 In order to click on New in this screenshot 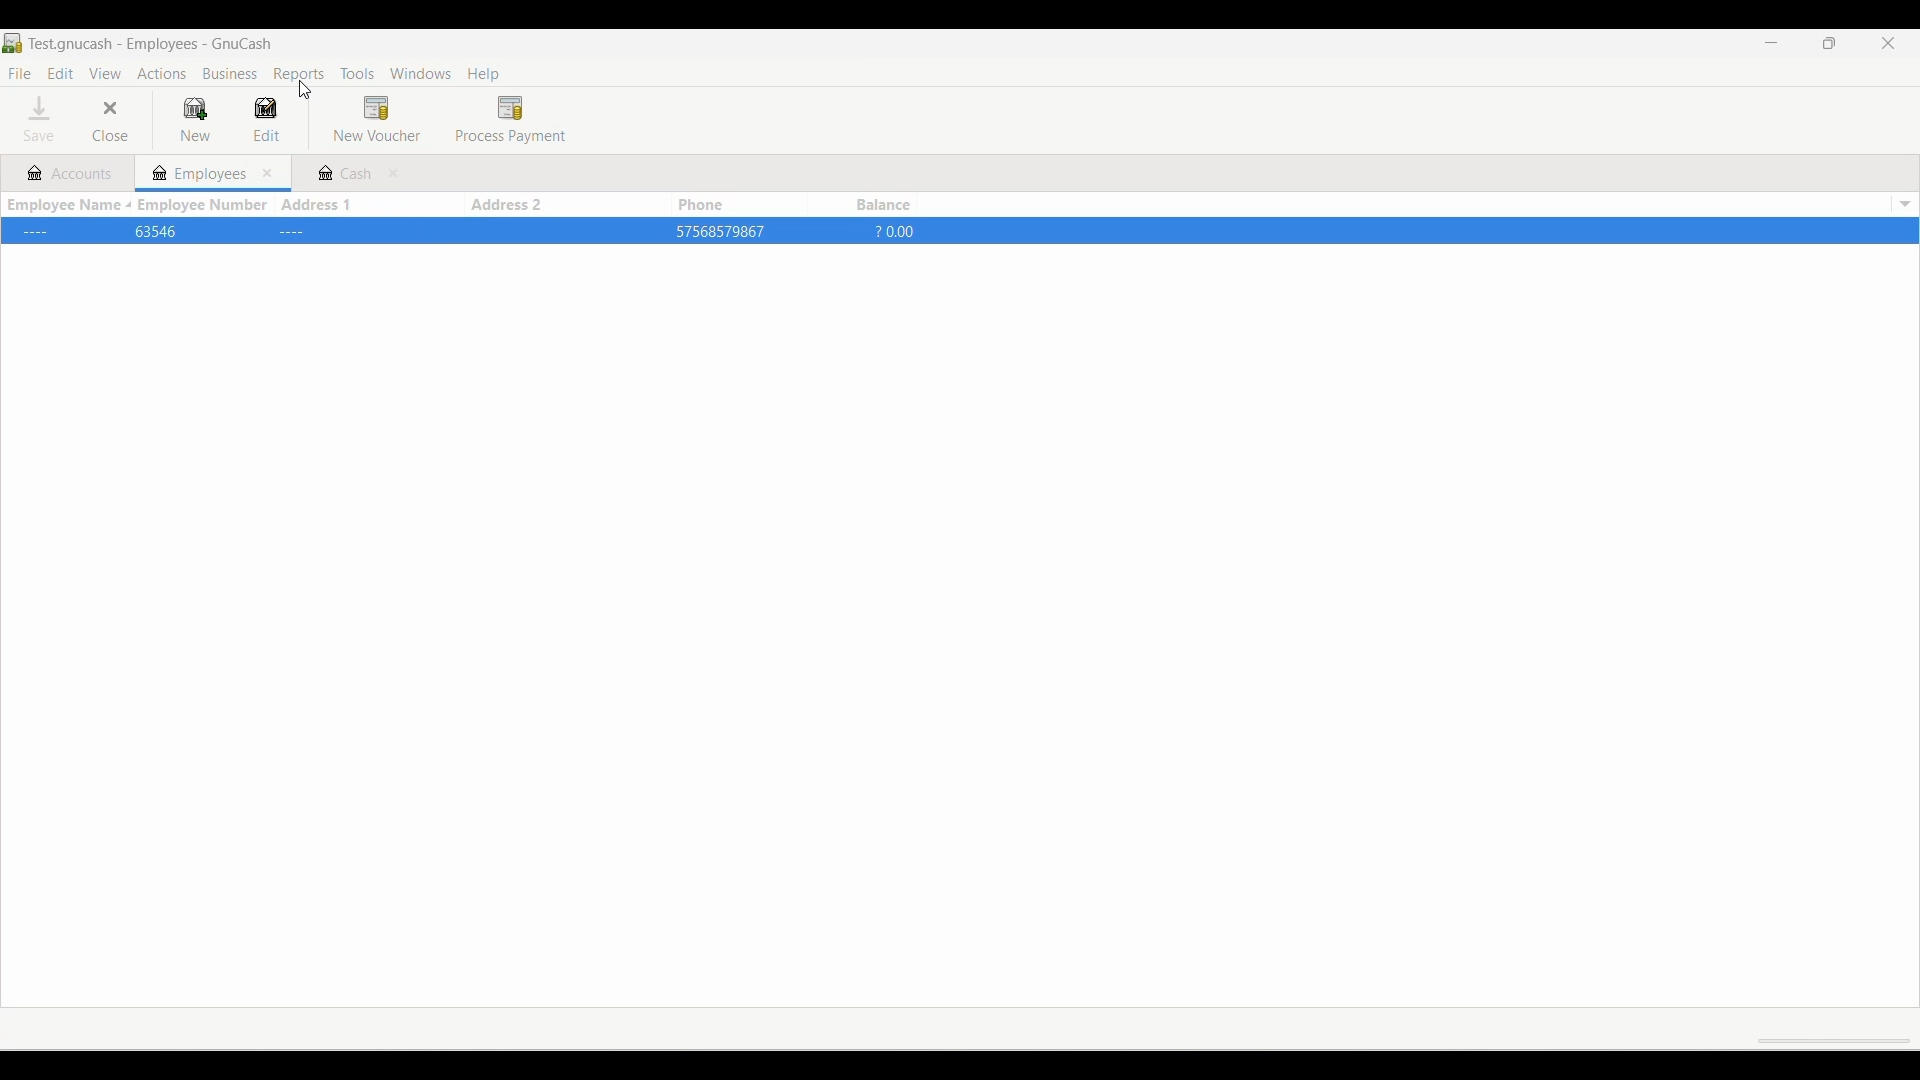, I will do `click(195, 121)`.